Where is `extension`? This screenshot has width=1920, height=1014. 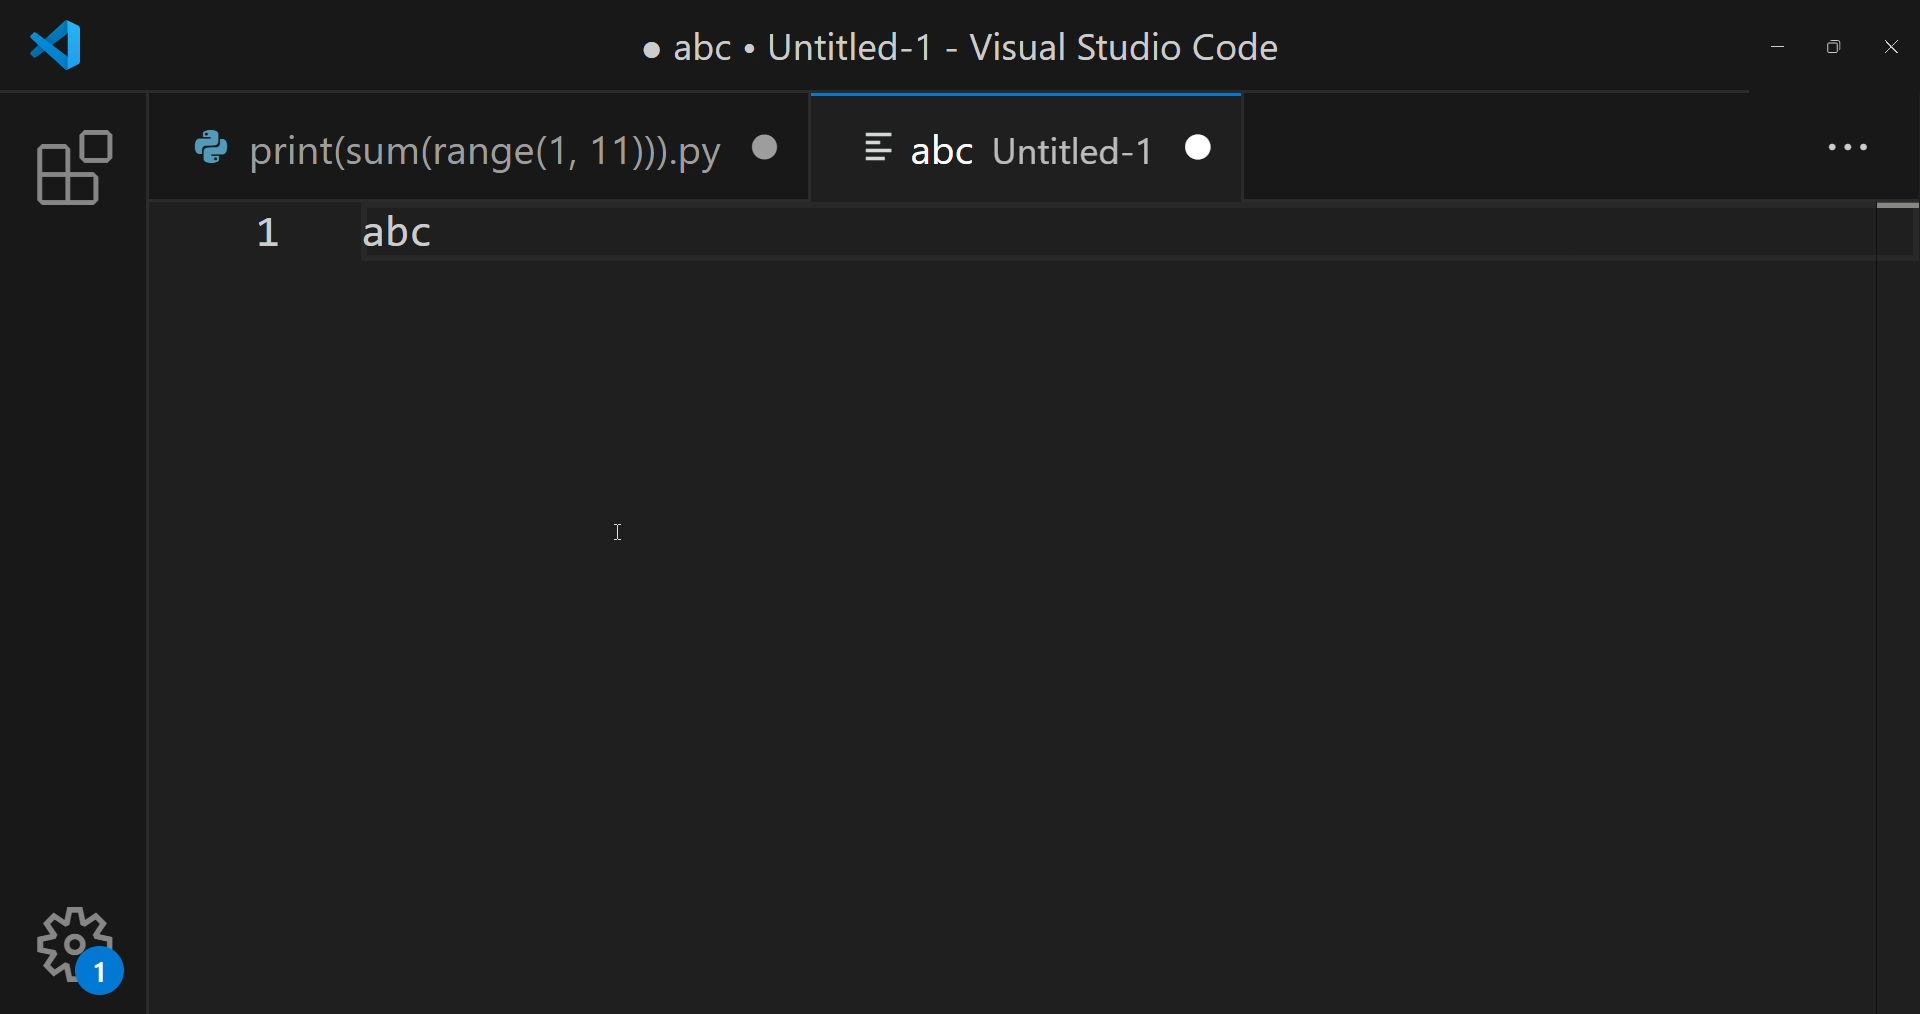 extension is located at coordinates (75, 165).